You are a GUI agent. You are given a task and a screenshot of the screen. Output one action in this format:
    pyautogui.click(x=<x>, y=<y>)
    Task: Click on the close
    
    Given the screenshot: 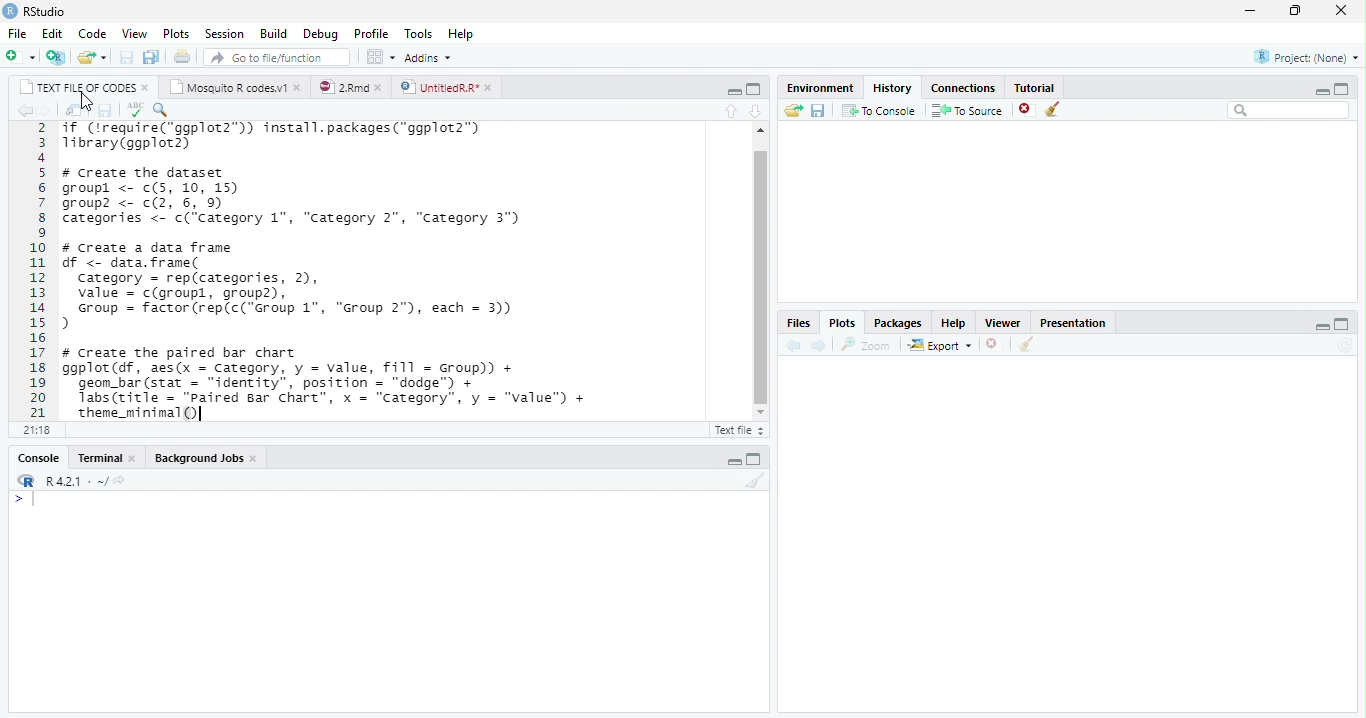 What is the action you would take?
    pyautogui.click(x=380, y=88)
    